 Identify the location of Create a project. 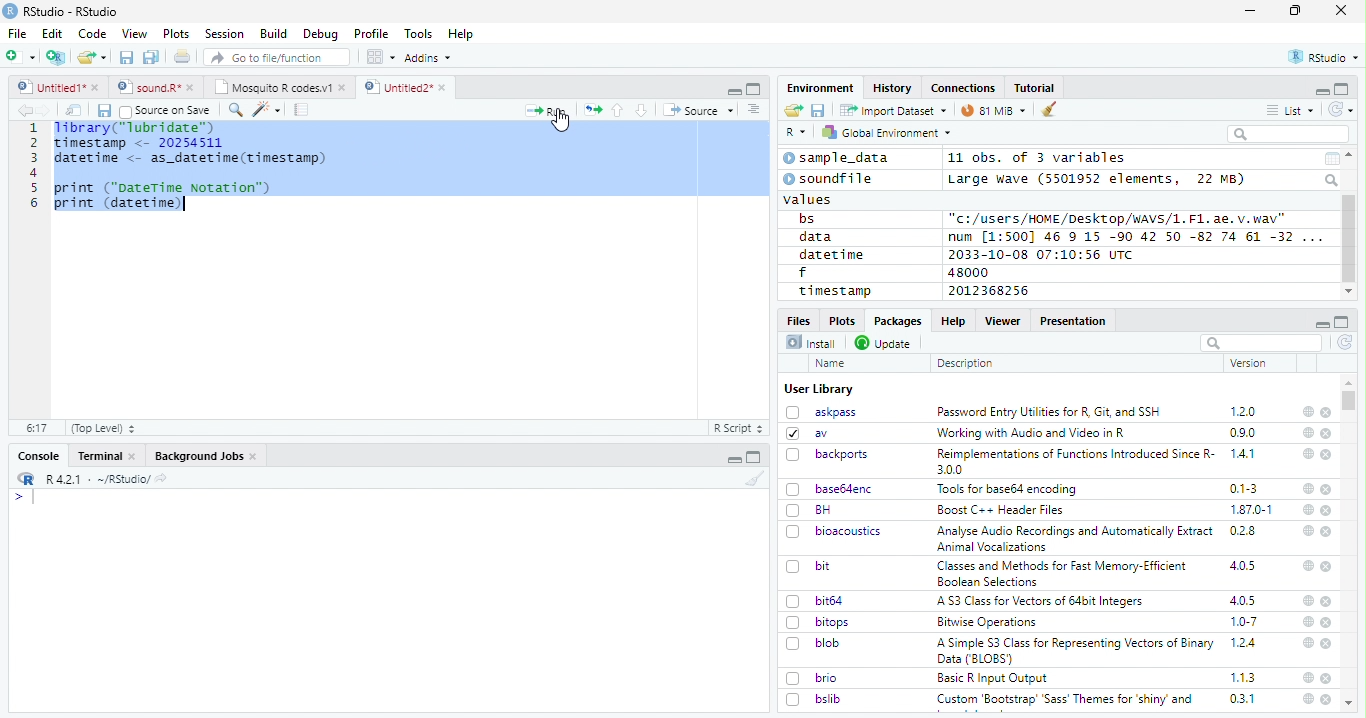
(56, 57).